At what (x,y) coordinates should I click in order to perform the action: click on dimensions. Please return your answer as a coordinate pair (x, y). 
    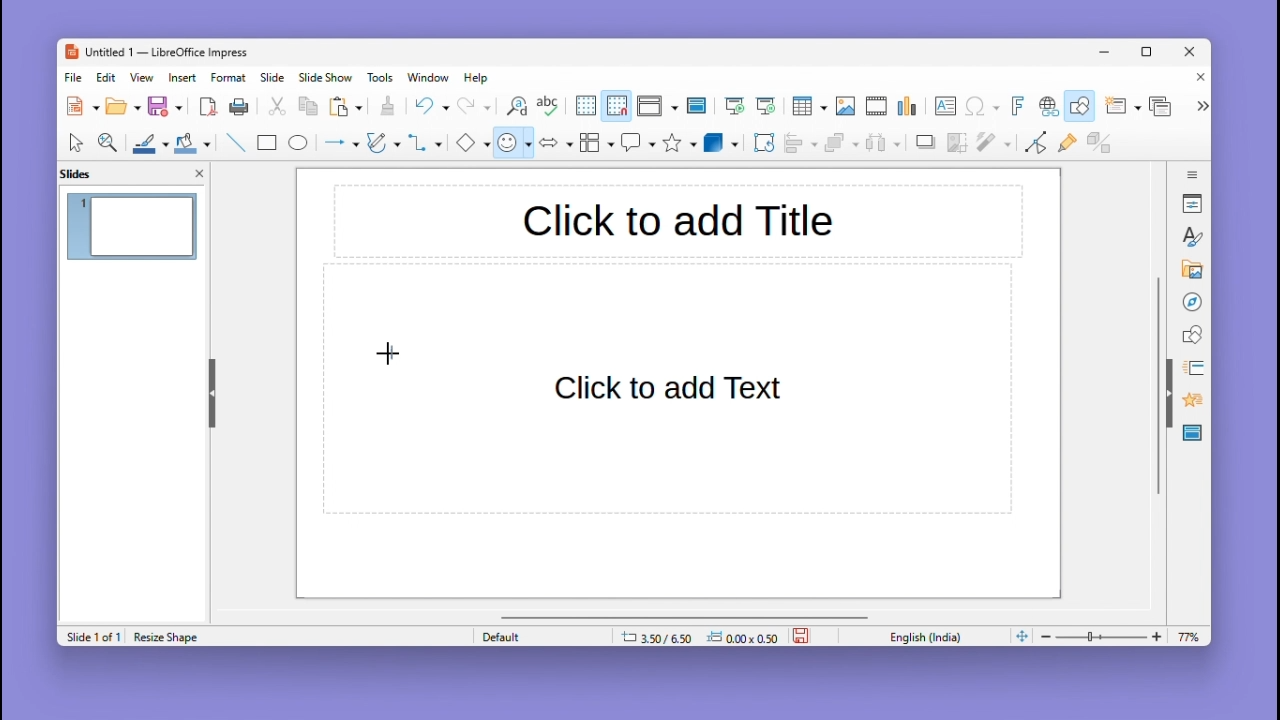
    Looking at the image, I should click on (699, 636).